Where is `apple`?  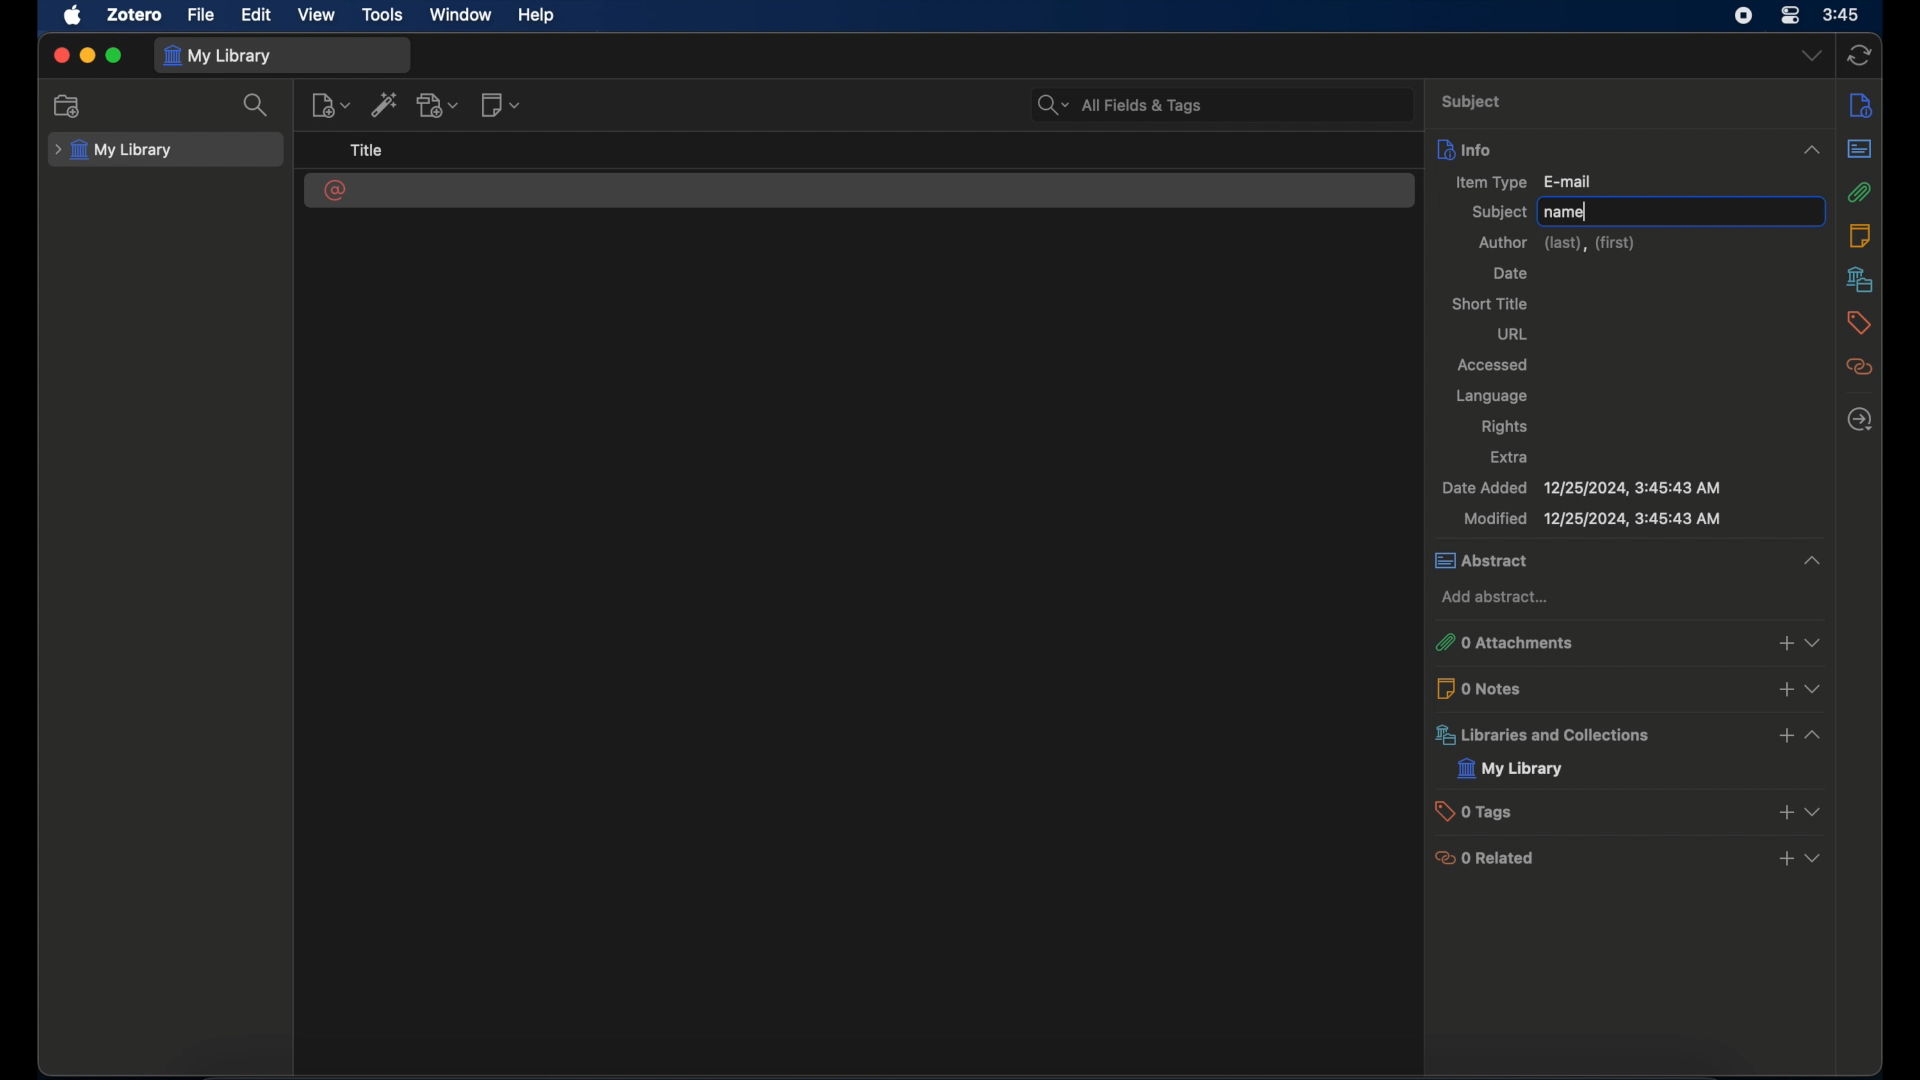
apple is located at coordinates (74, 16).